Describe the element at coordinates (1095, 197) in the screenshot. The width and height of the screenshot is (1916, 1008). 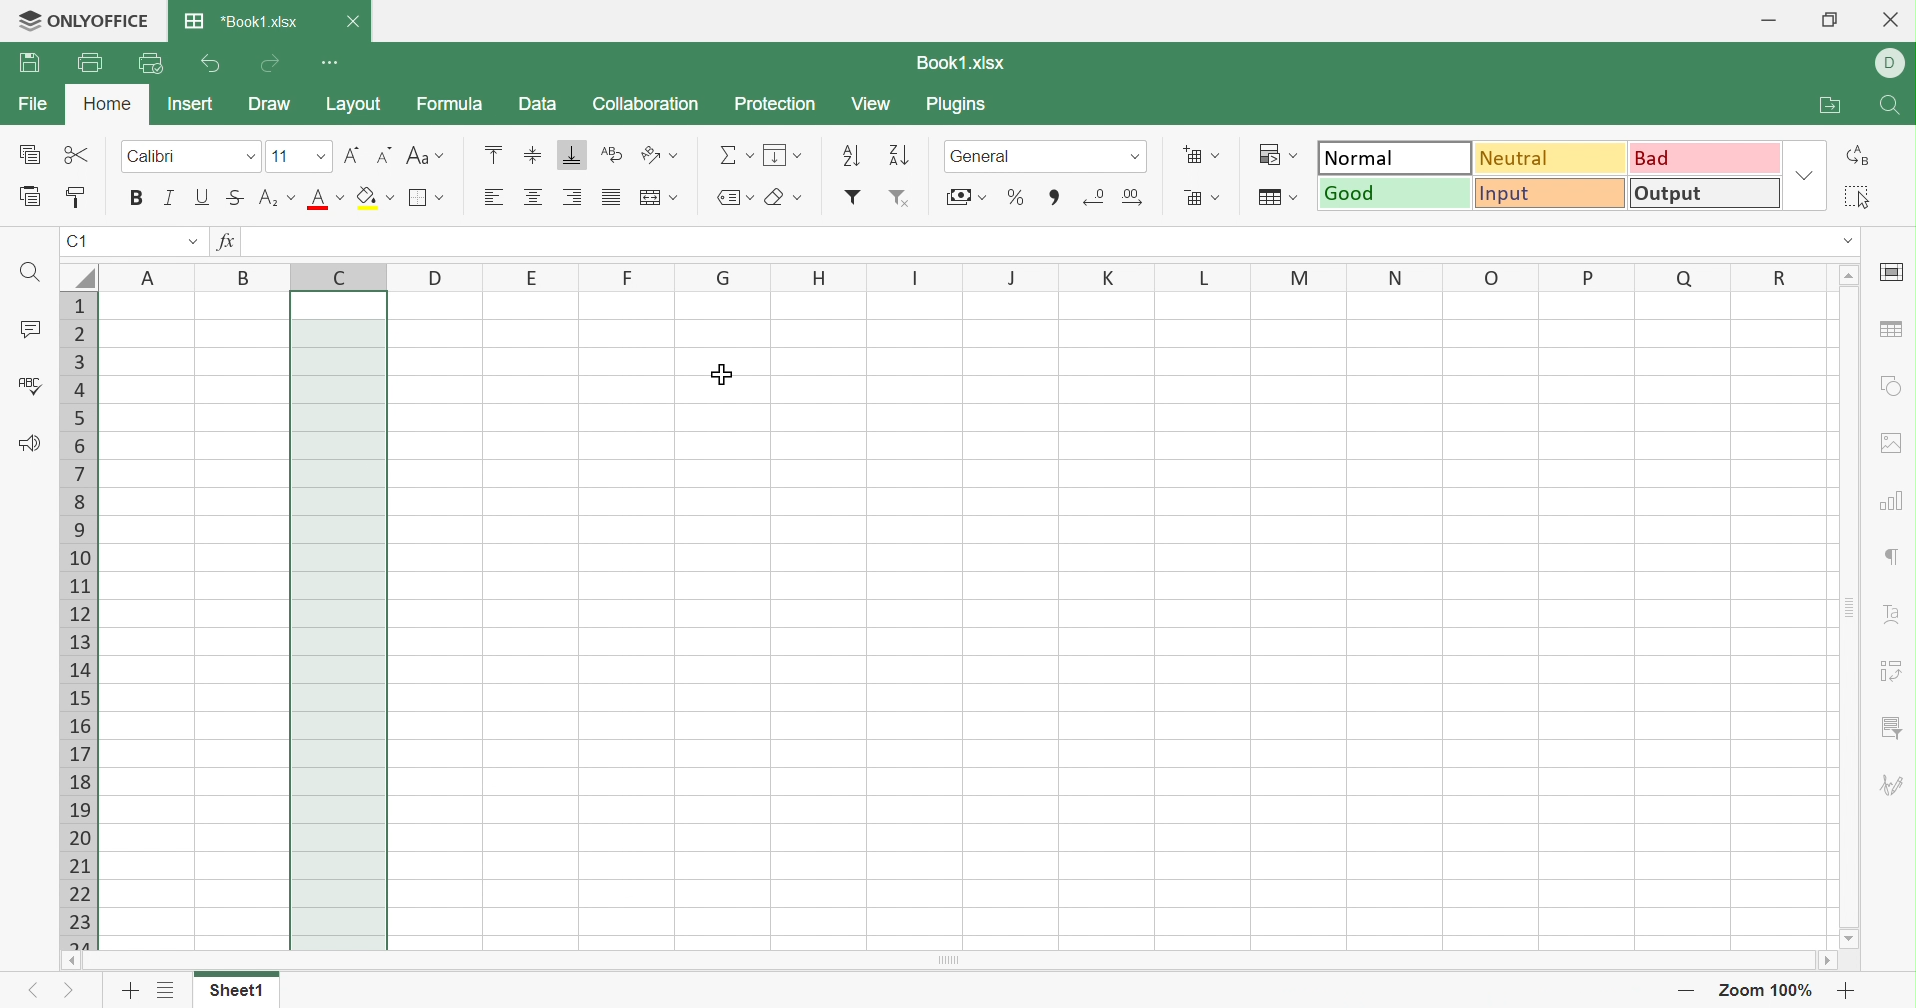
I see `Decrease decimals` at that location.